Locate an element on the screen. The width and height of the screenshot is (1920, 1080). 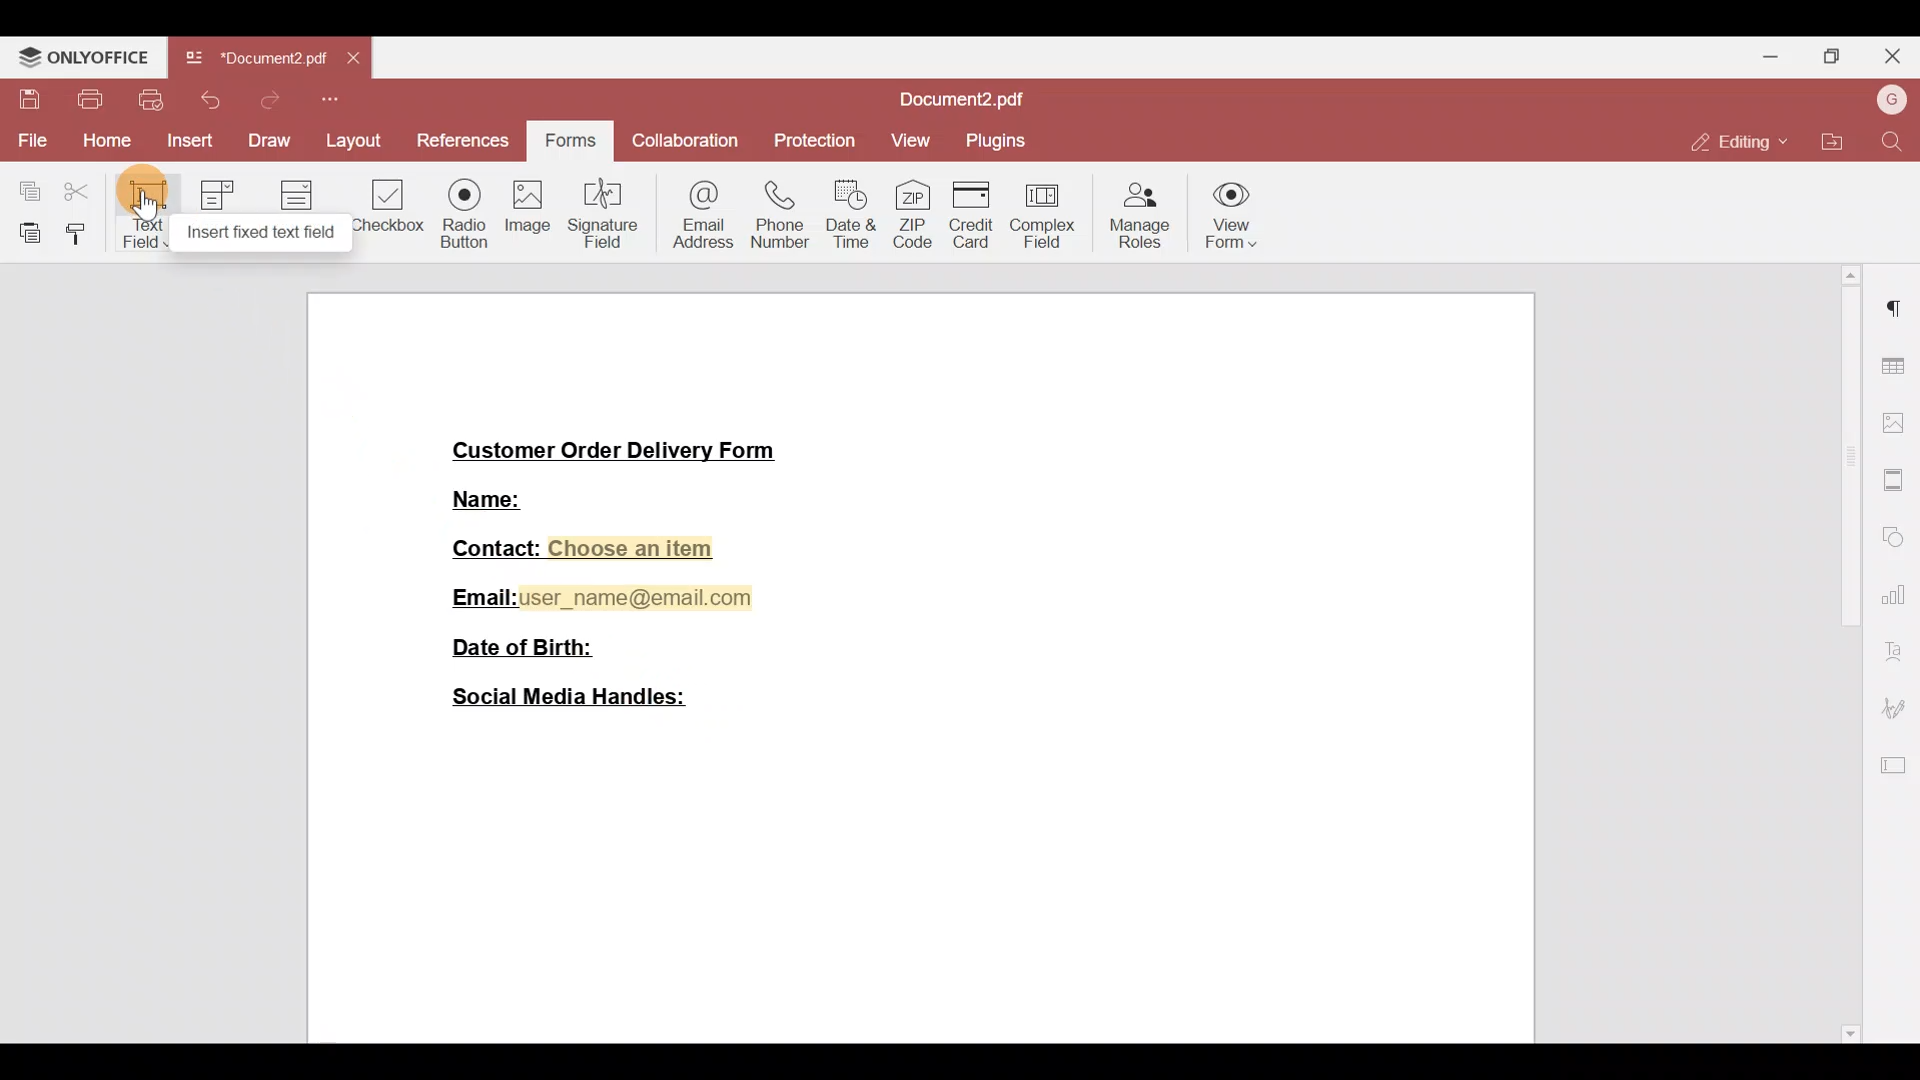
Protection is located at coordinates (810, 142).